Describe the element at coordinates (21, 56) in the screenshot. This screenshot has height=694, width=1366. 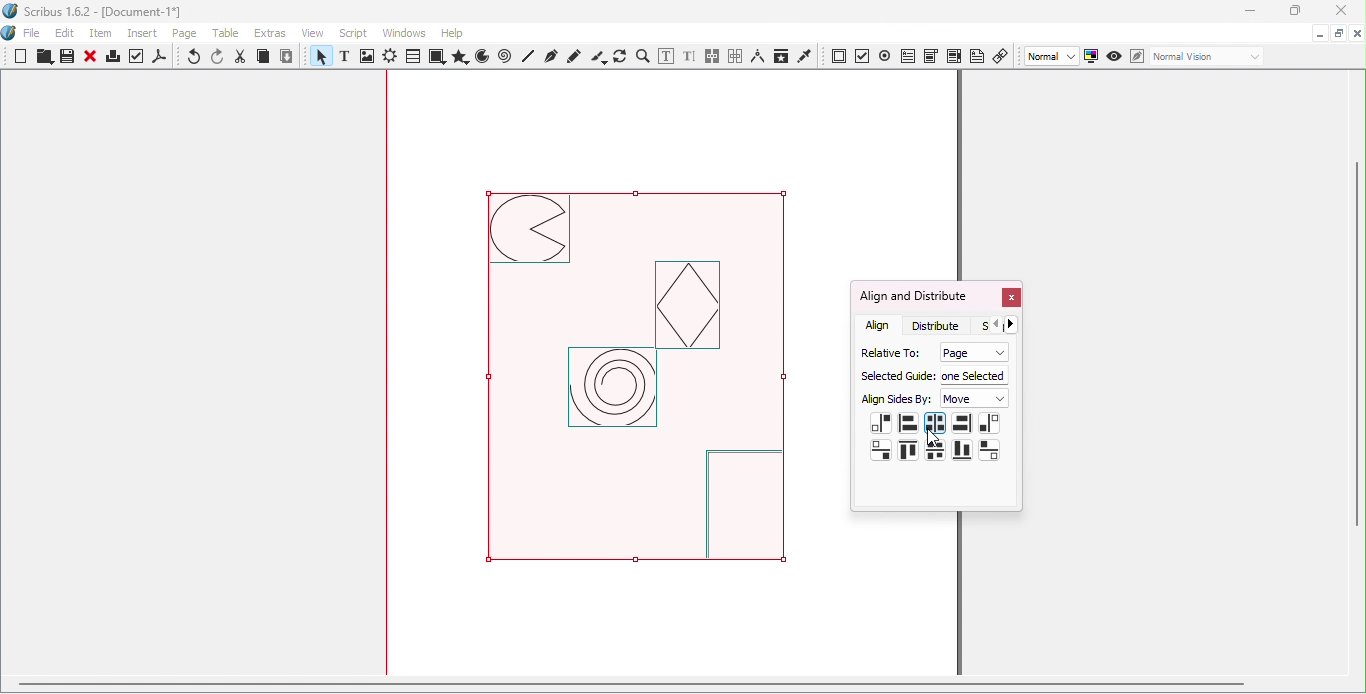
I see `New` at that location.